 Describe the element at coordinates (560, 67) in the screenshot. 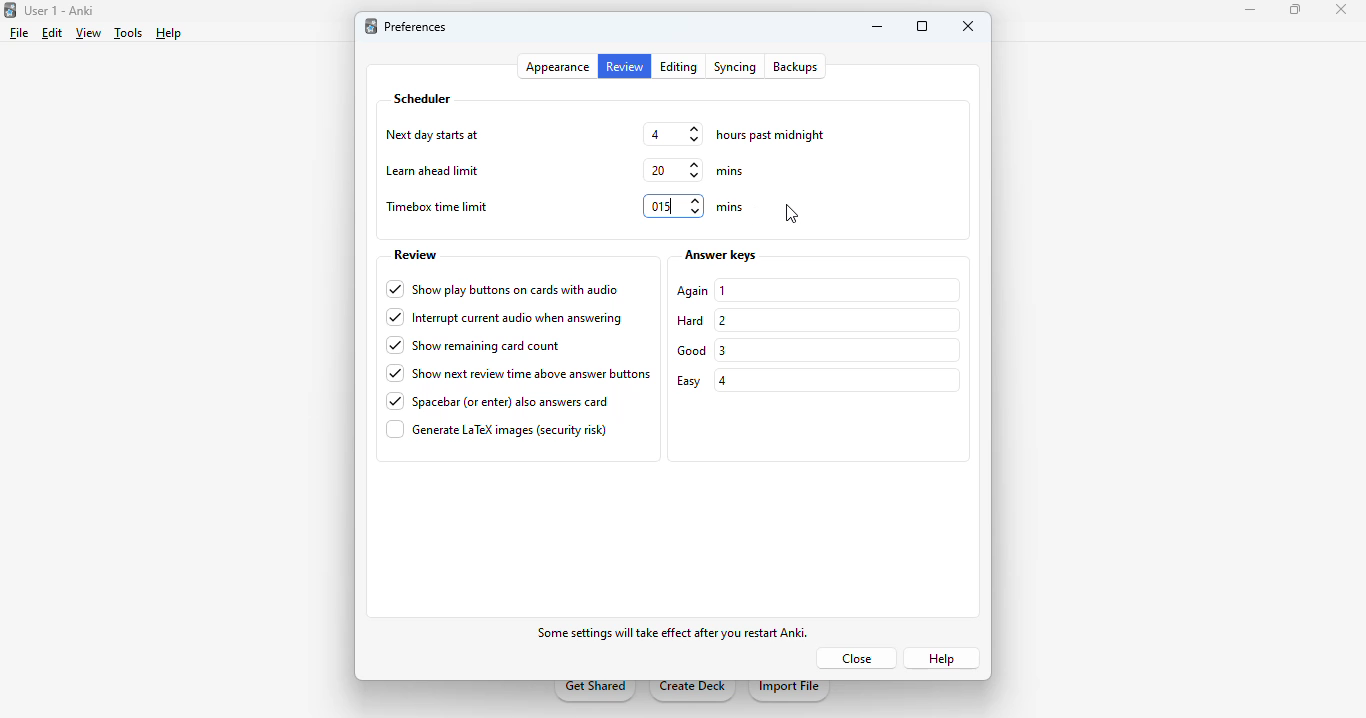

I see `appearance` at that location.